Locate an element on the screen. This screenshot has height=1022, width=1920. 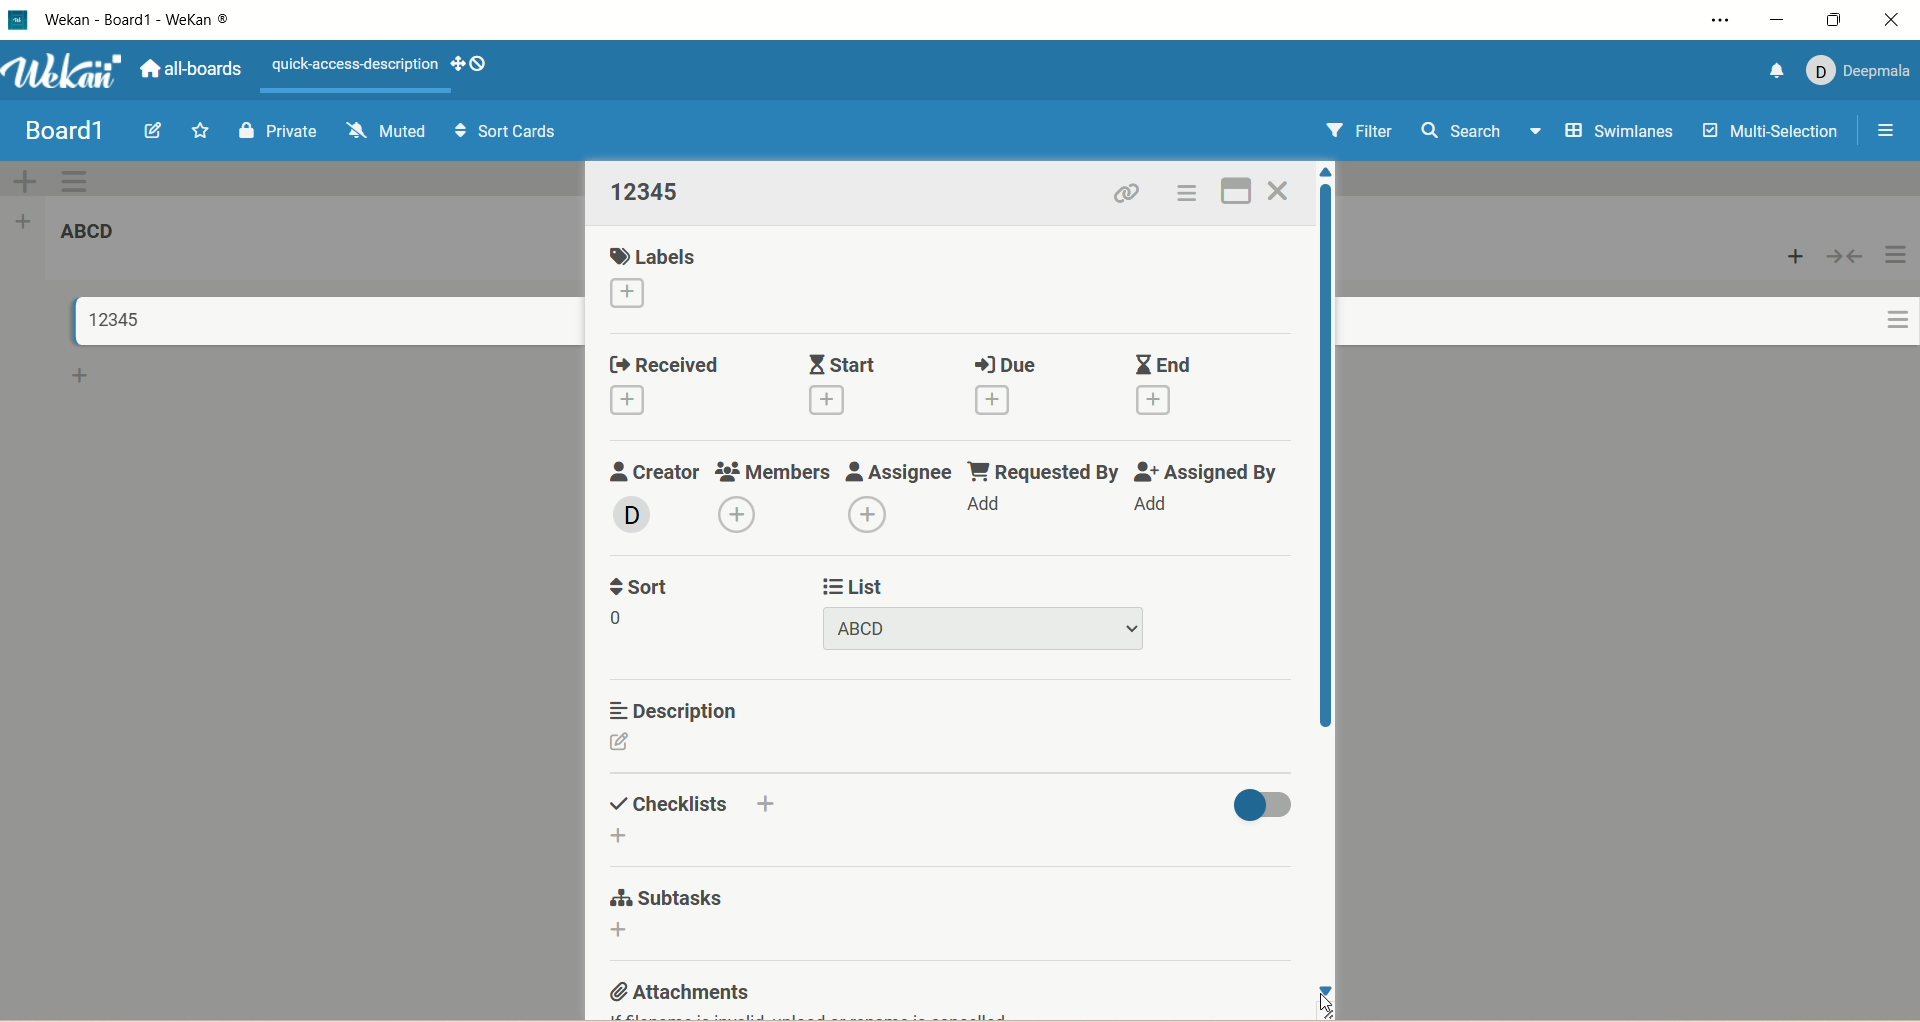
maximize is located at coordinates (1837, 19).